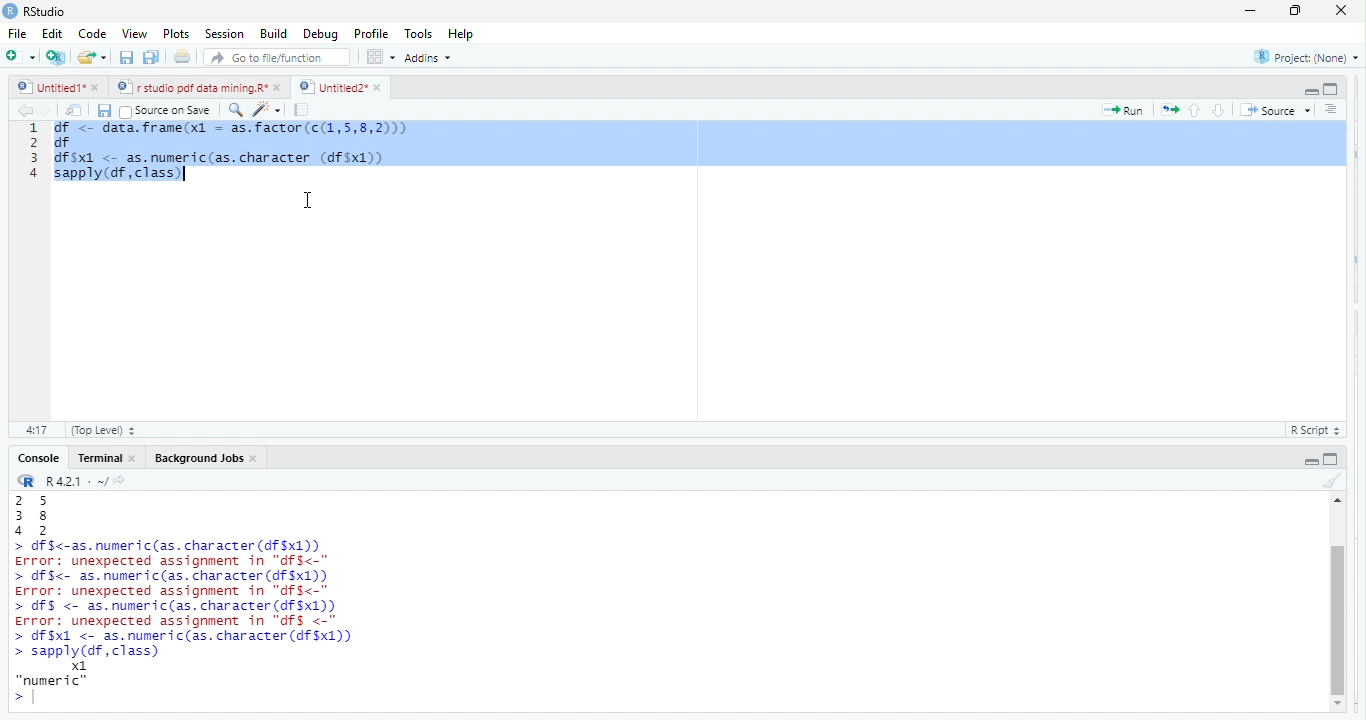  What do you see at coordinates (27, 481) in the screenshot?
I see `r studio logo` at bounding box center [27, 481].